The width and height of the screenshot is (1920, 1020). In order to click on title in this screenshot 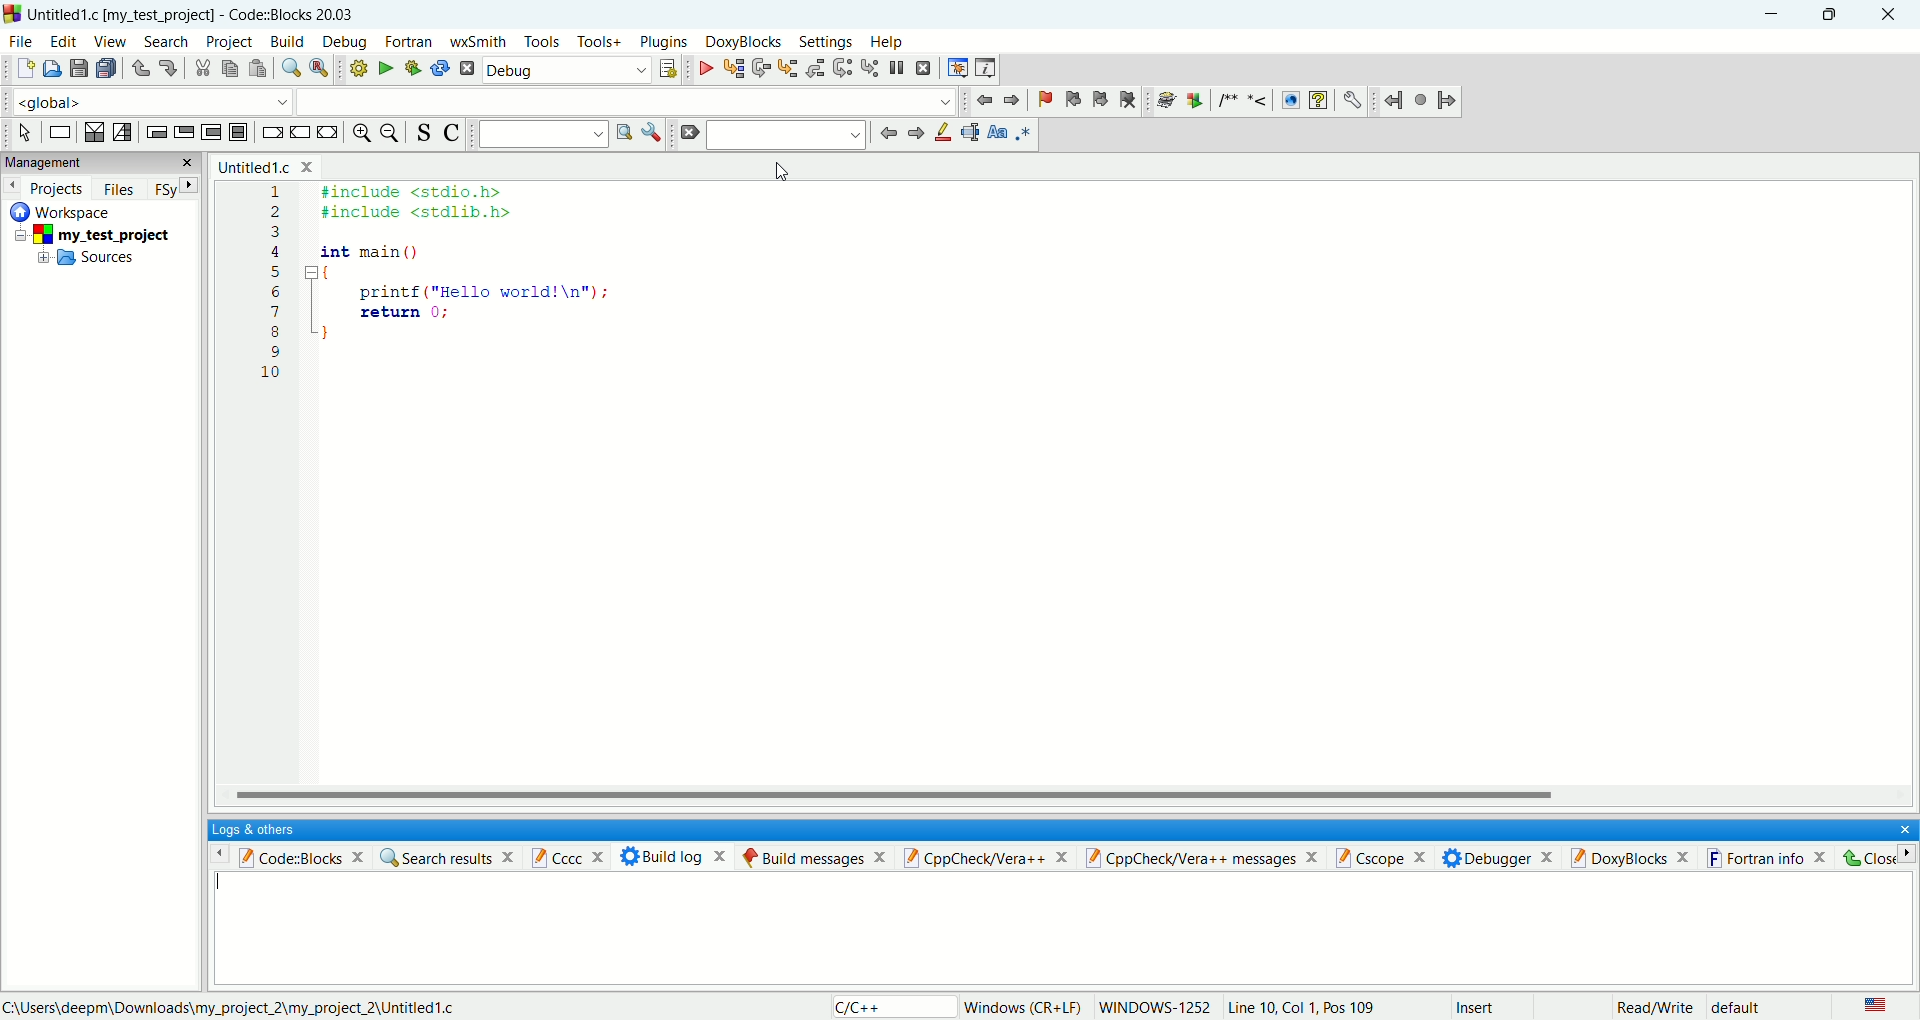, I will do `click(193, 11)`.